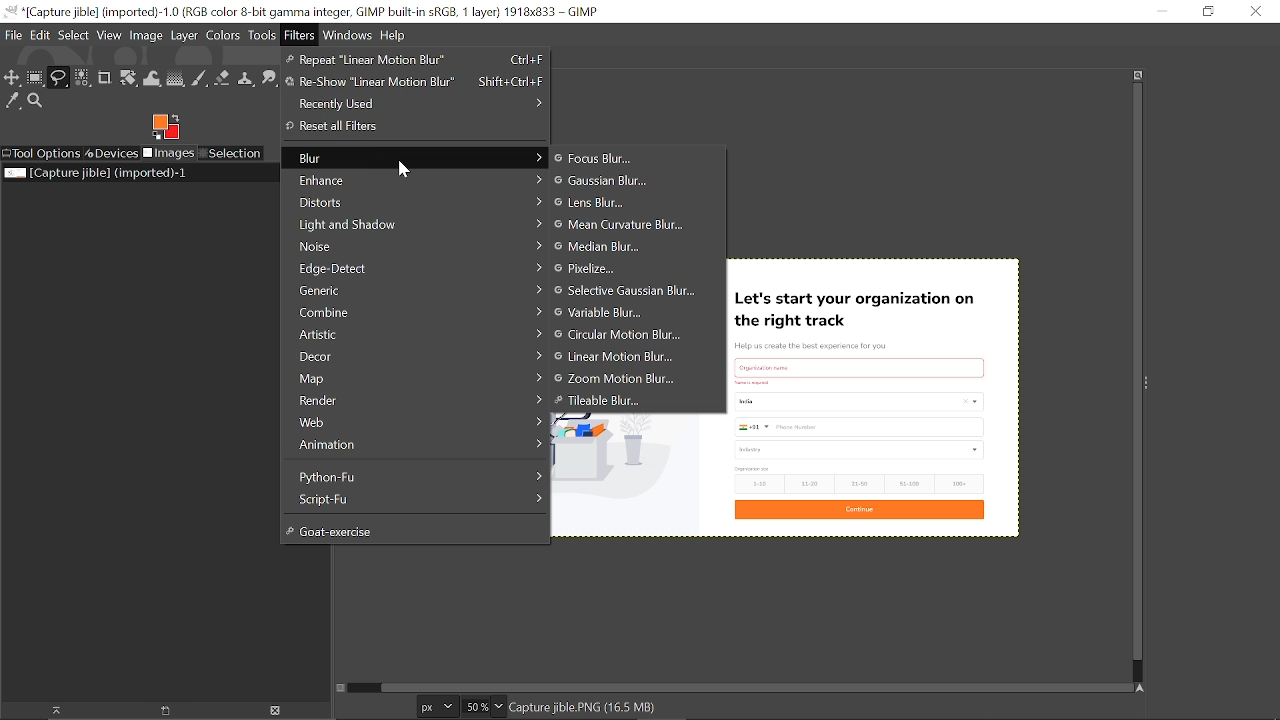 This screenshot has height=720, width=1280. Describe the element at coordinates (42, 35) in the screenshot. I see `Edit` at that location.